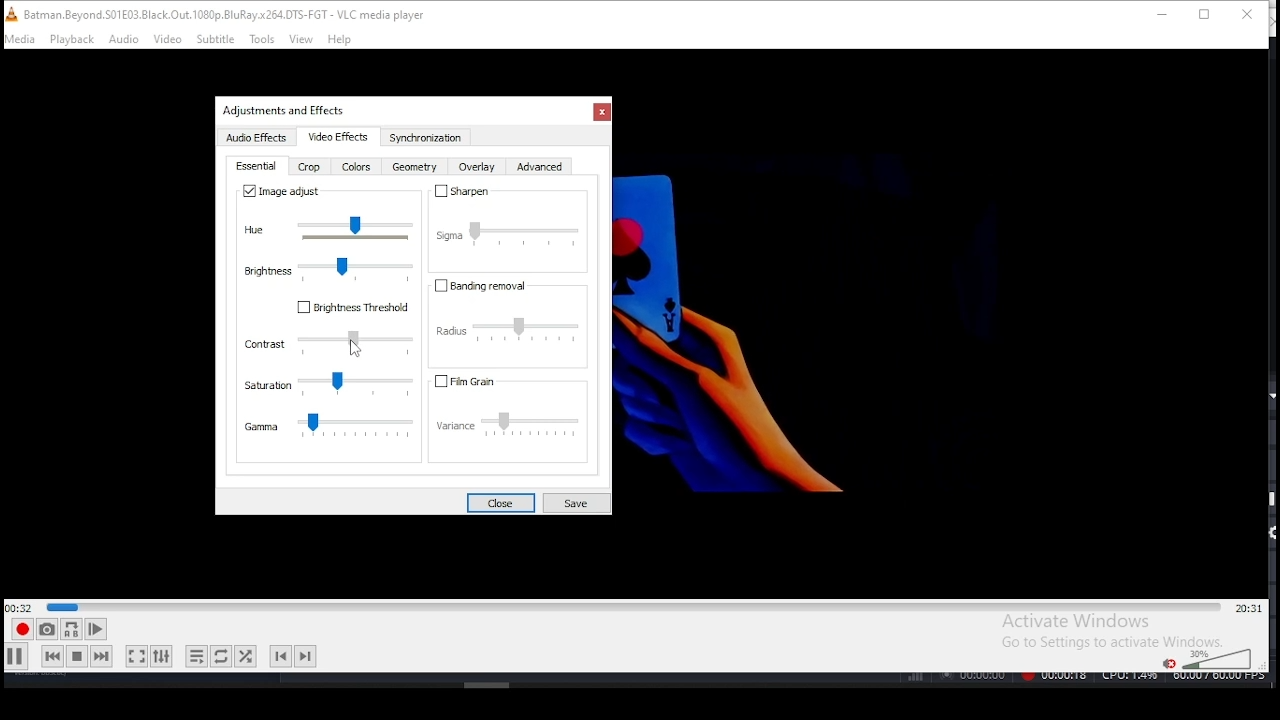 The width and height of the screenshot is (1280, 720). I want to click on , so click(355, 349).